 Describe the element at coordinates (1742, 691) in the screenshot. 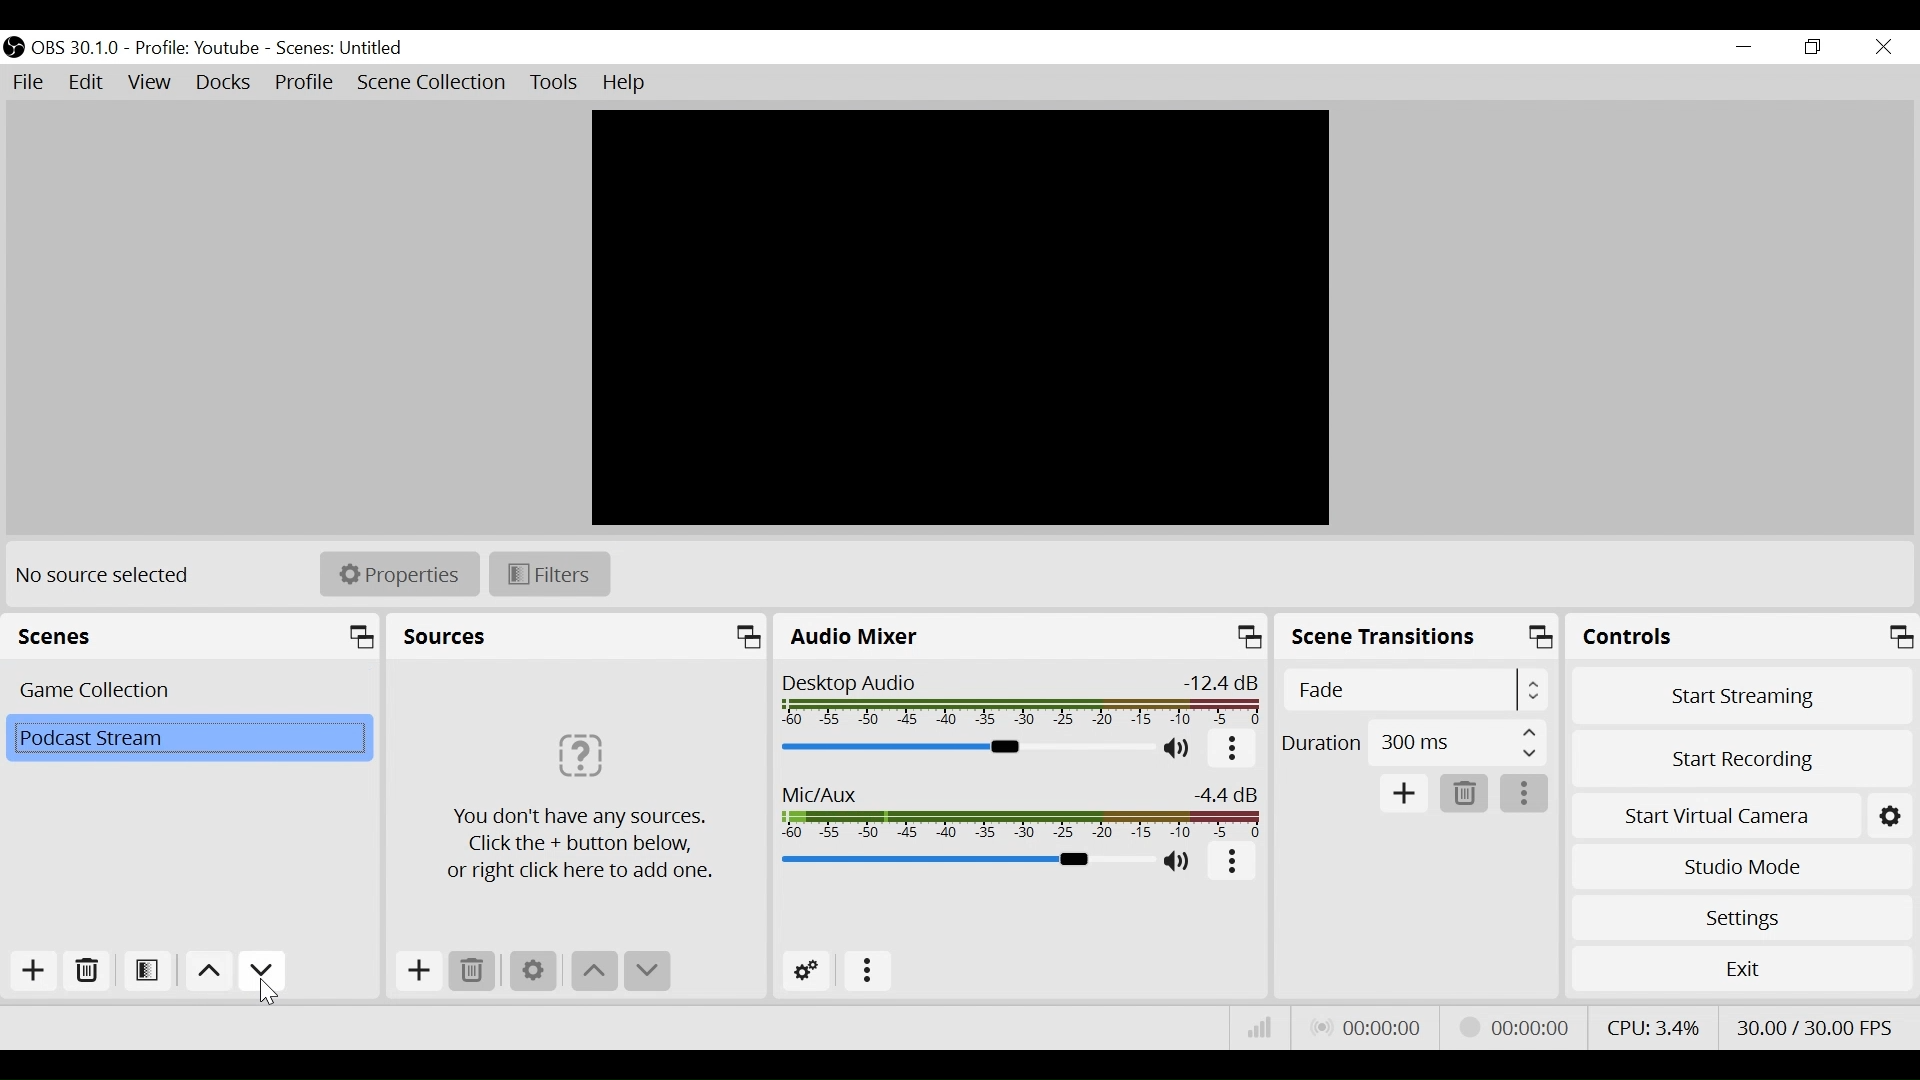

I see `Start Streaming` at that location.